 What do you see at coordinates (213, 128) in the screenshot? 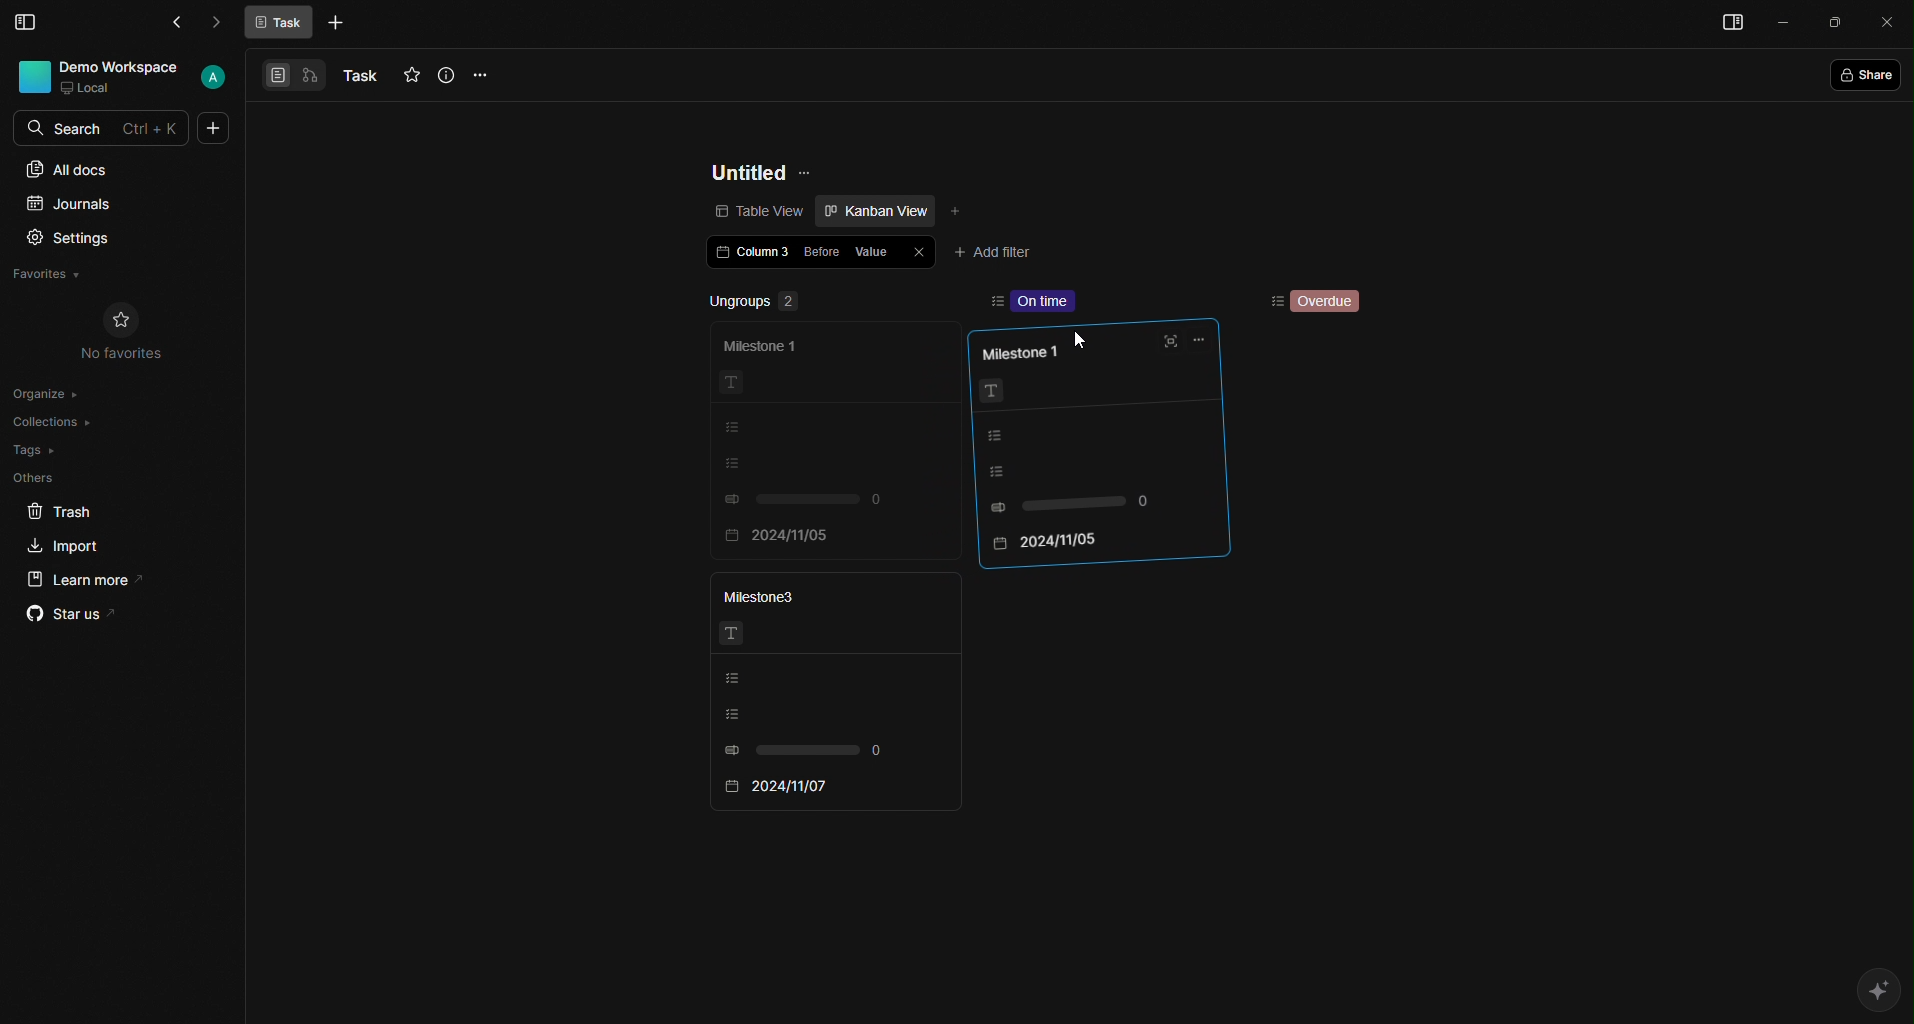
I see `More` at bounding box center [213, 128].